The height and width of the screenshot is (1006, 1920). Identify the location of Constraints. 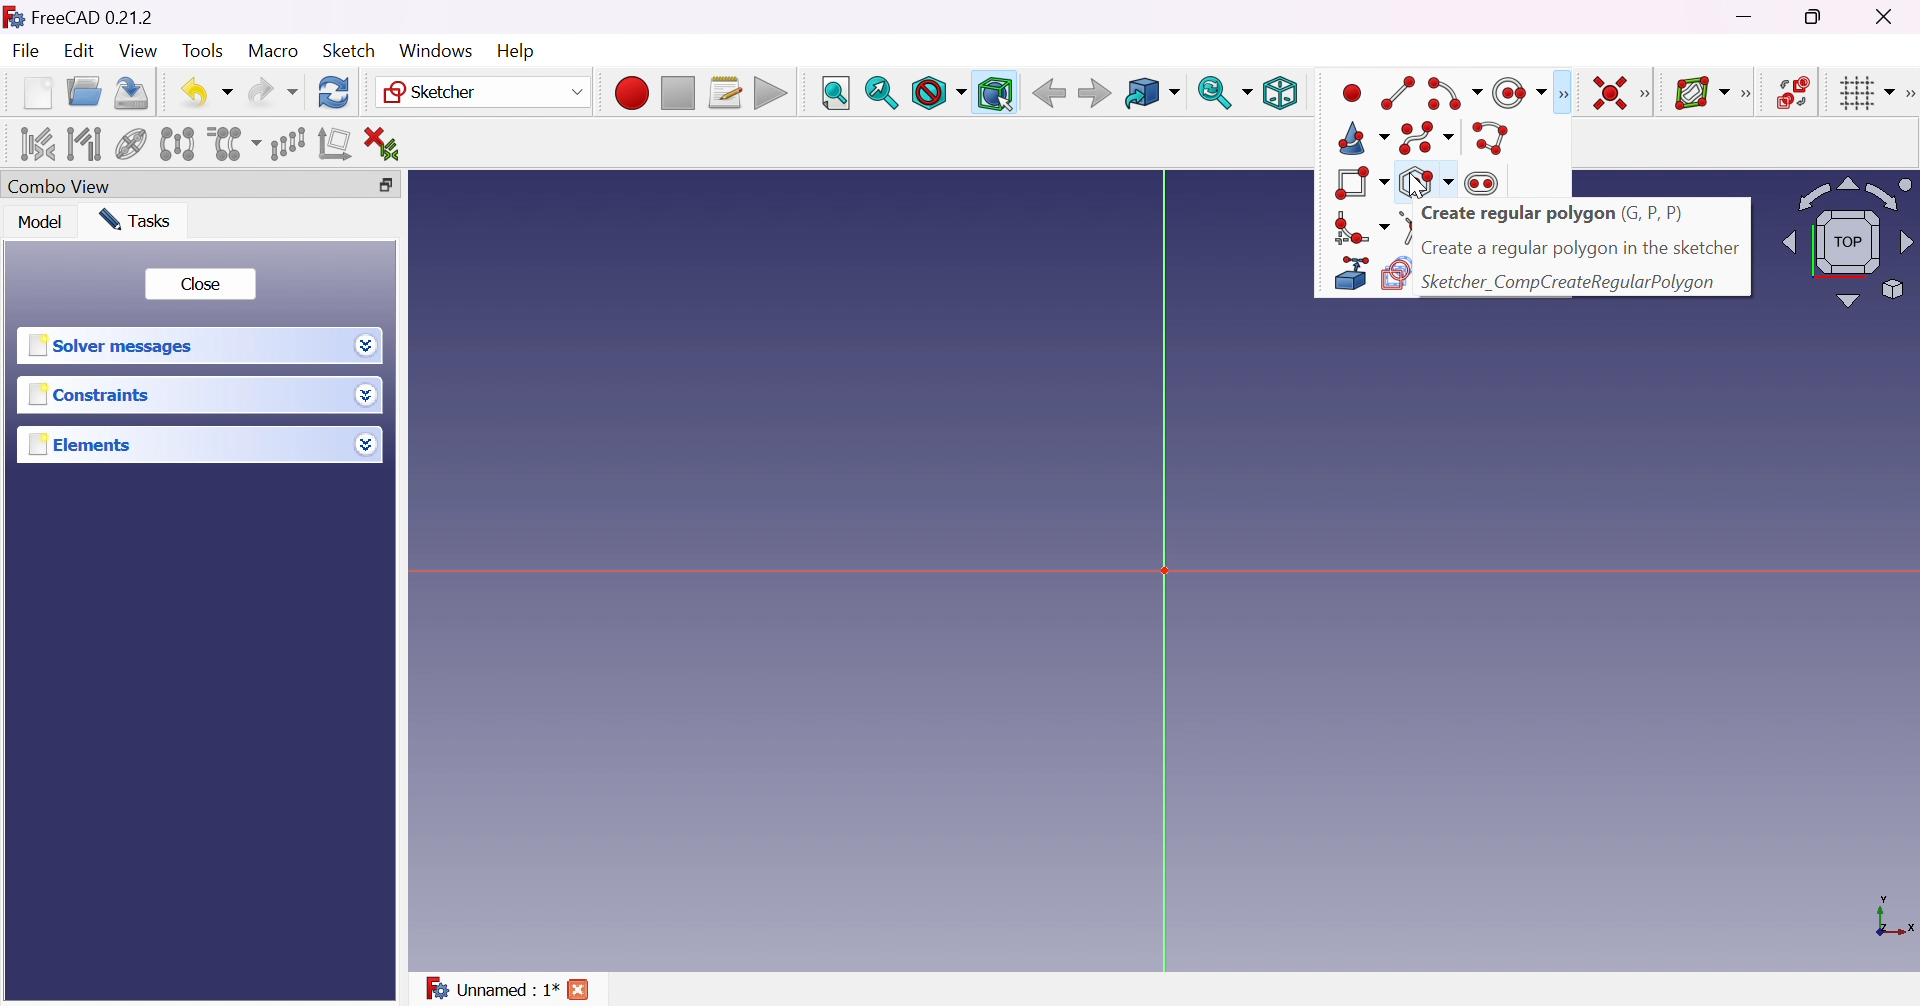
(95, 394).